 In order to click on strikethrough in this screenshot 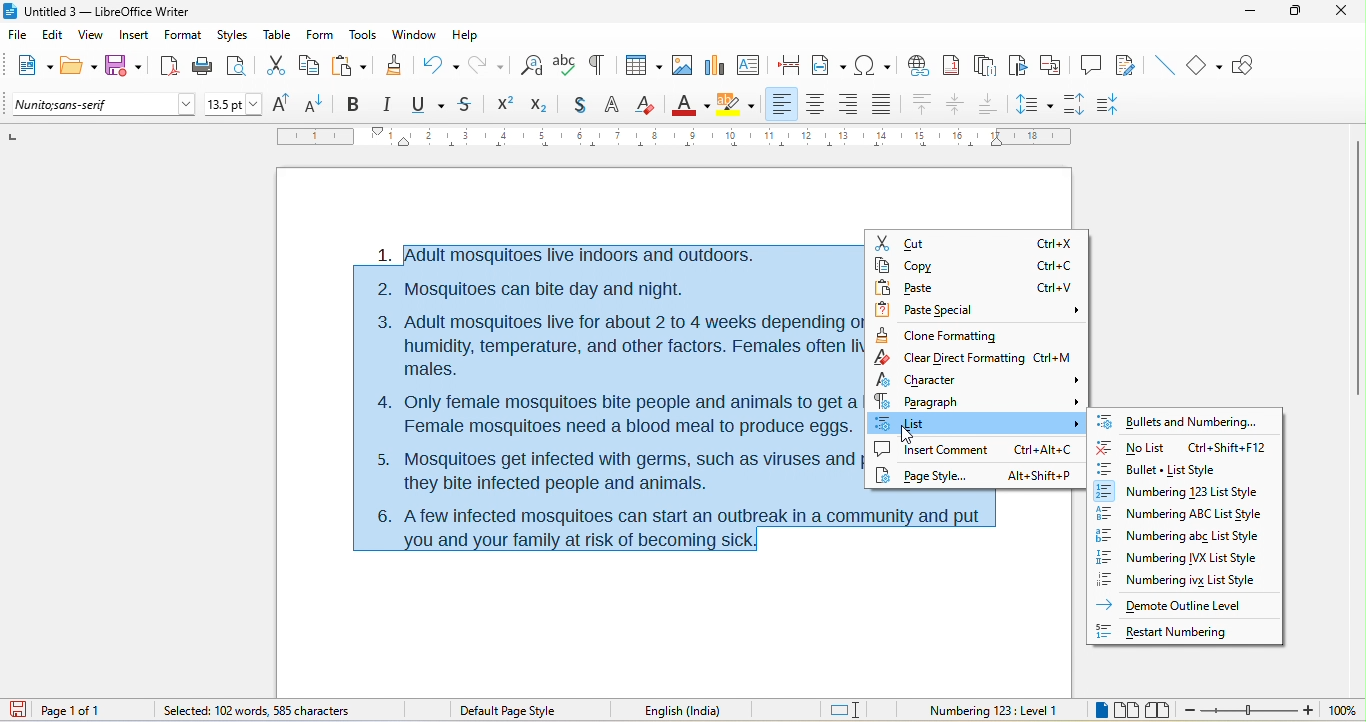, I will do `click(466, 106)`.